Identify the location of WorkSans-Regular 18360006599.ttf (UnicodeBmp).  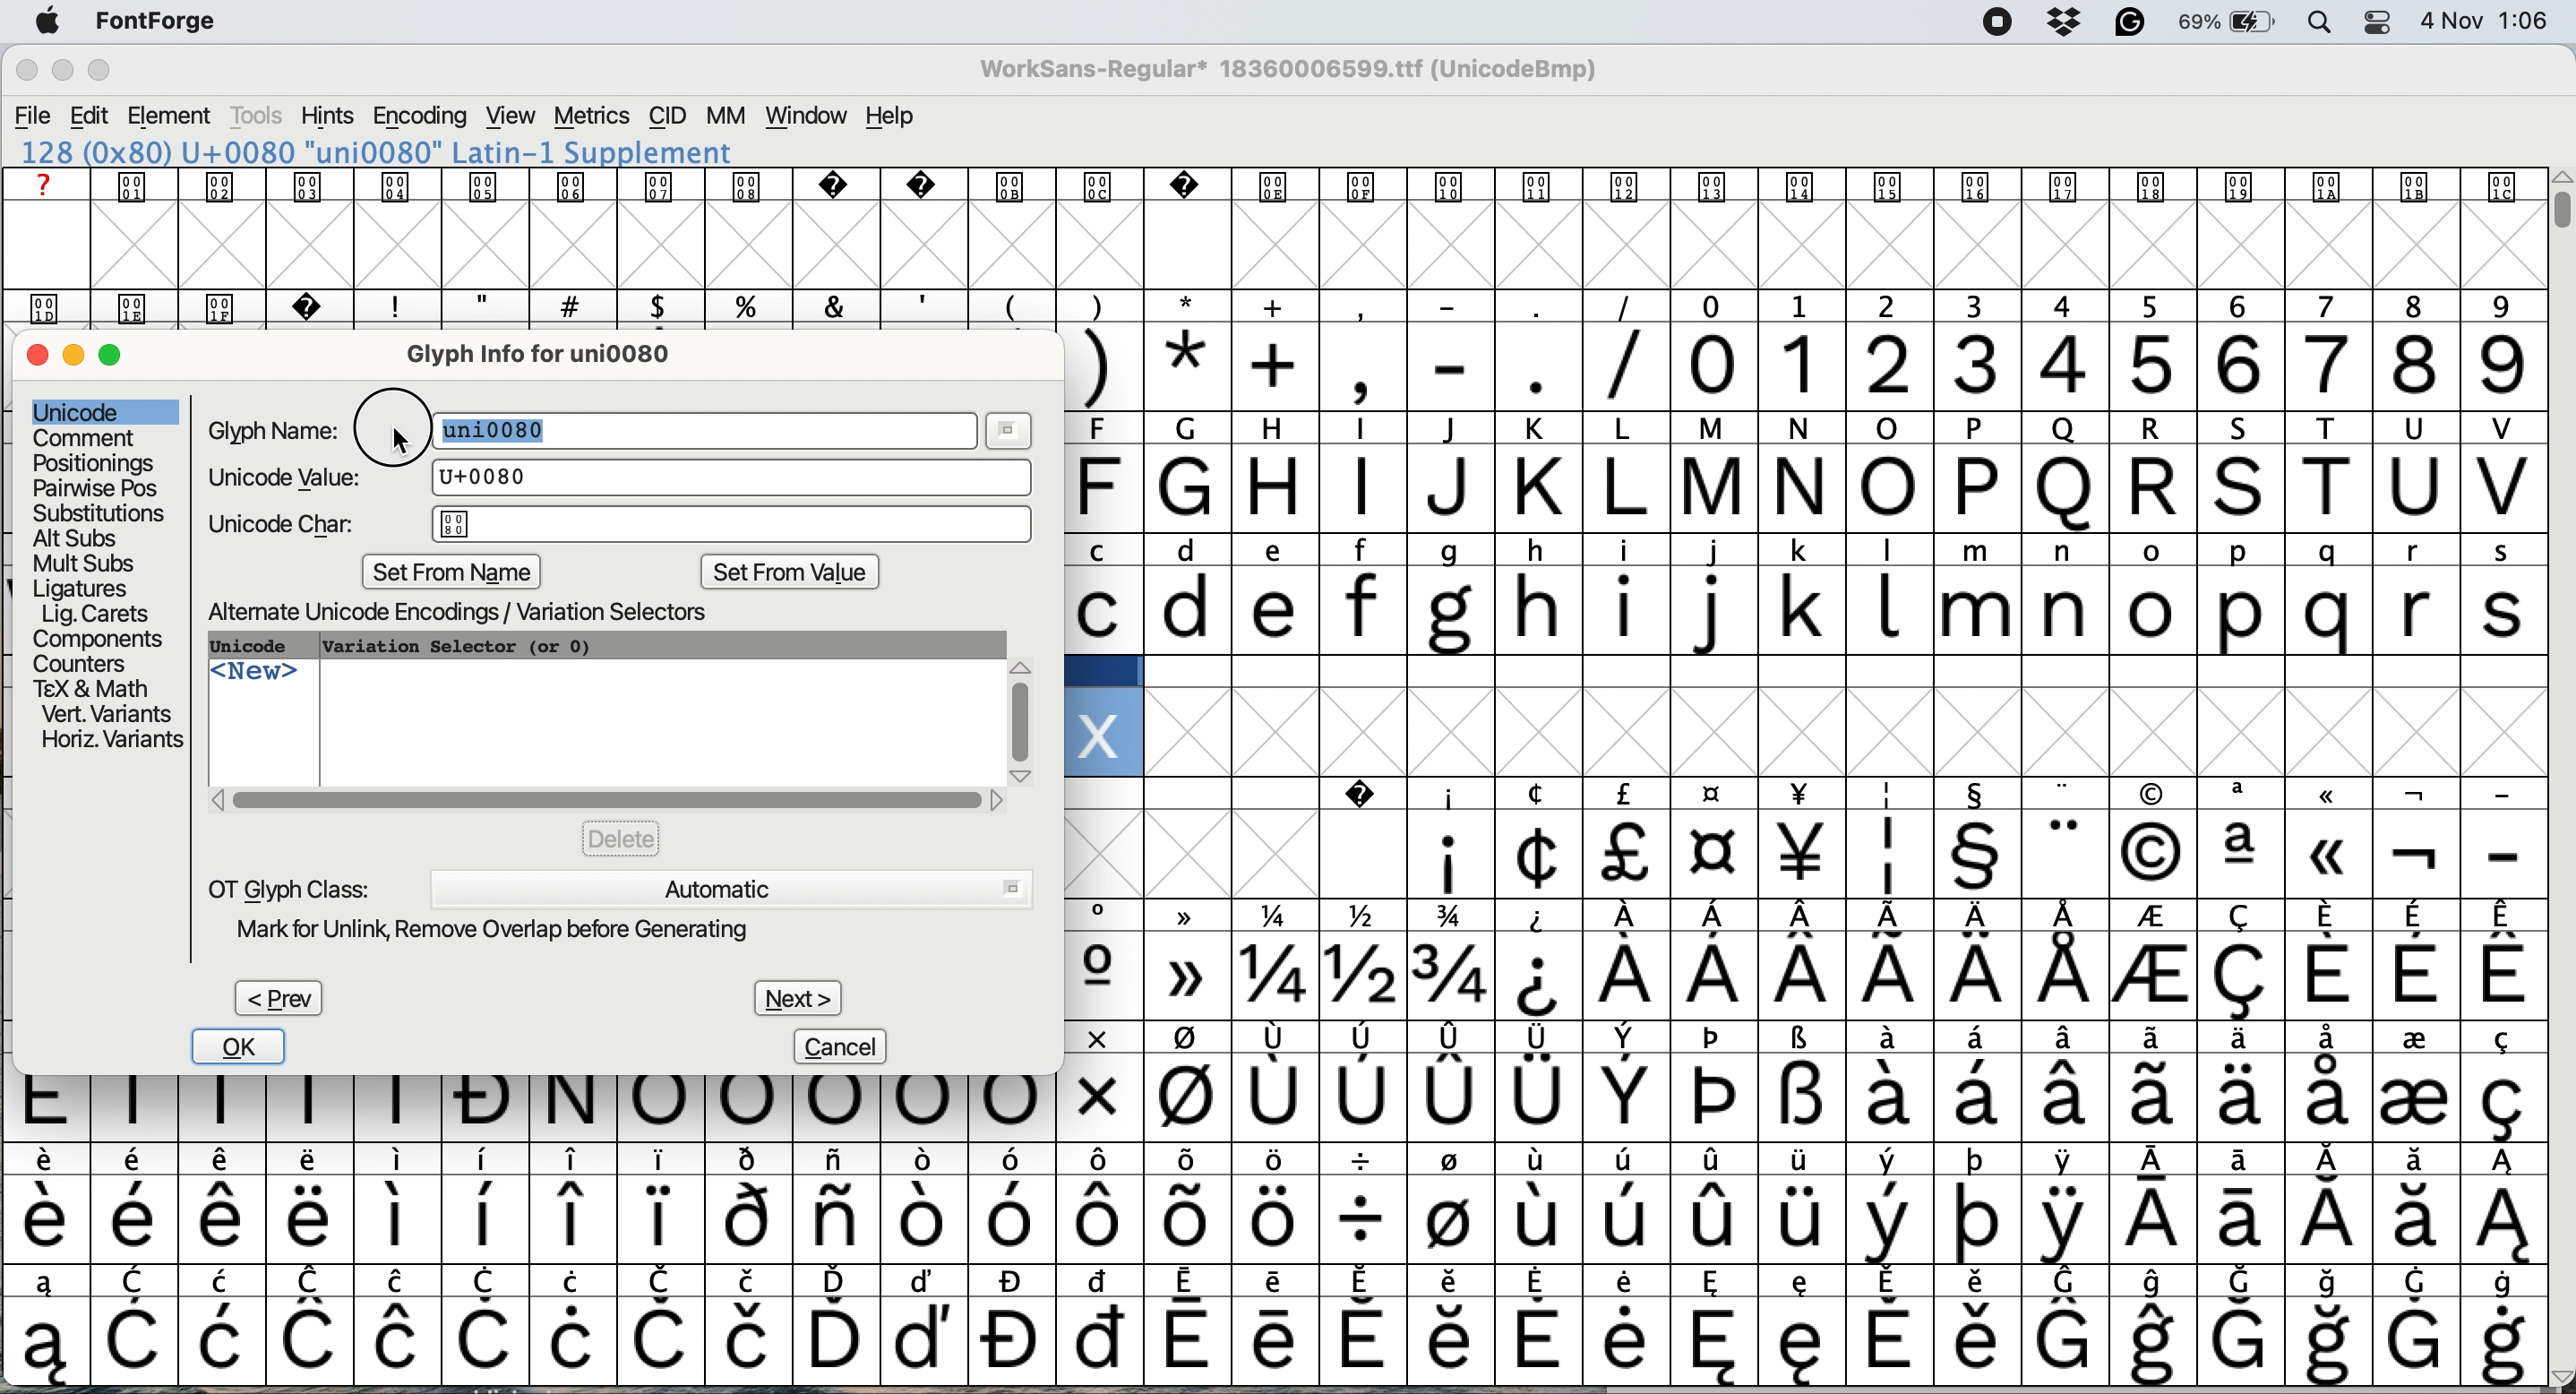
(1298, 74).